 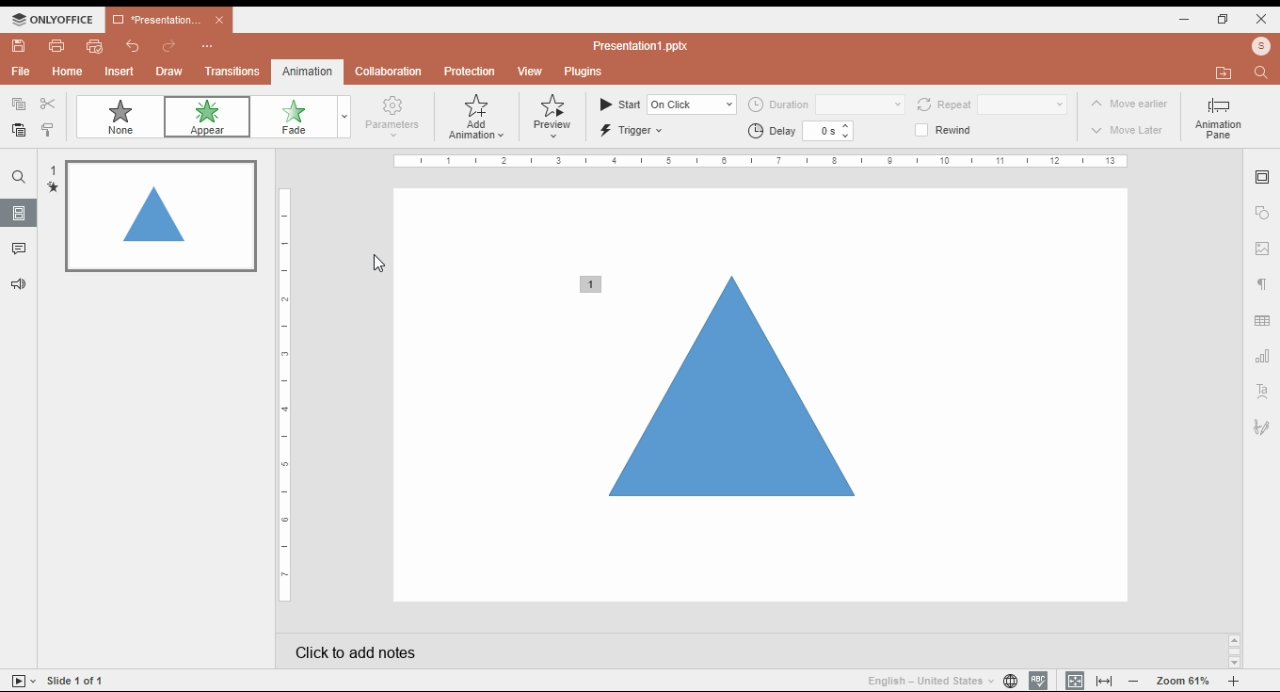 I want to click on , so click(x=1262, y=428).